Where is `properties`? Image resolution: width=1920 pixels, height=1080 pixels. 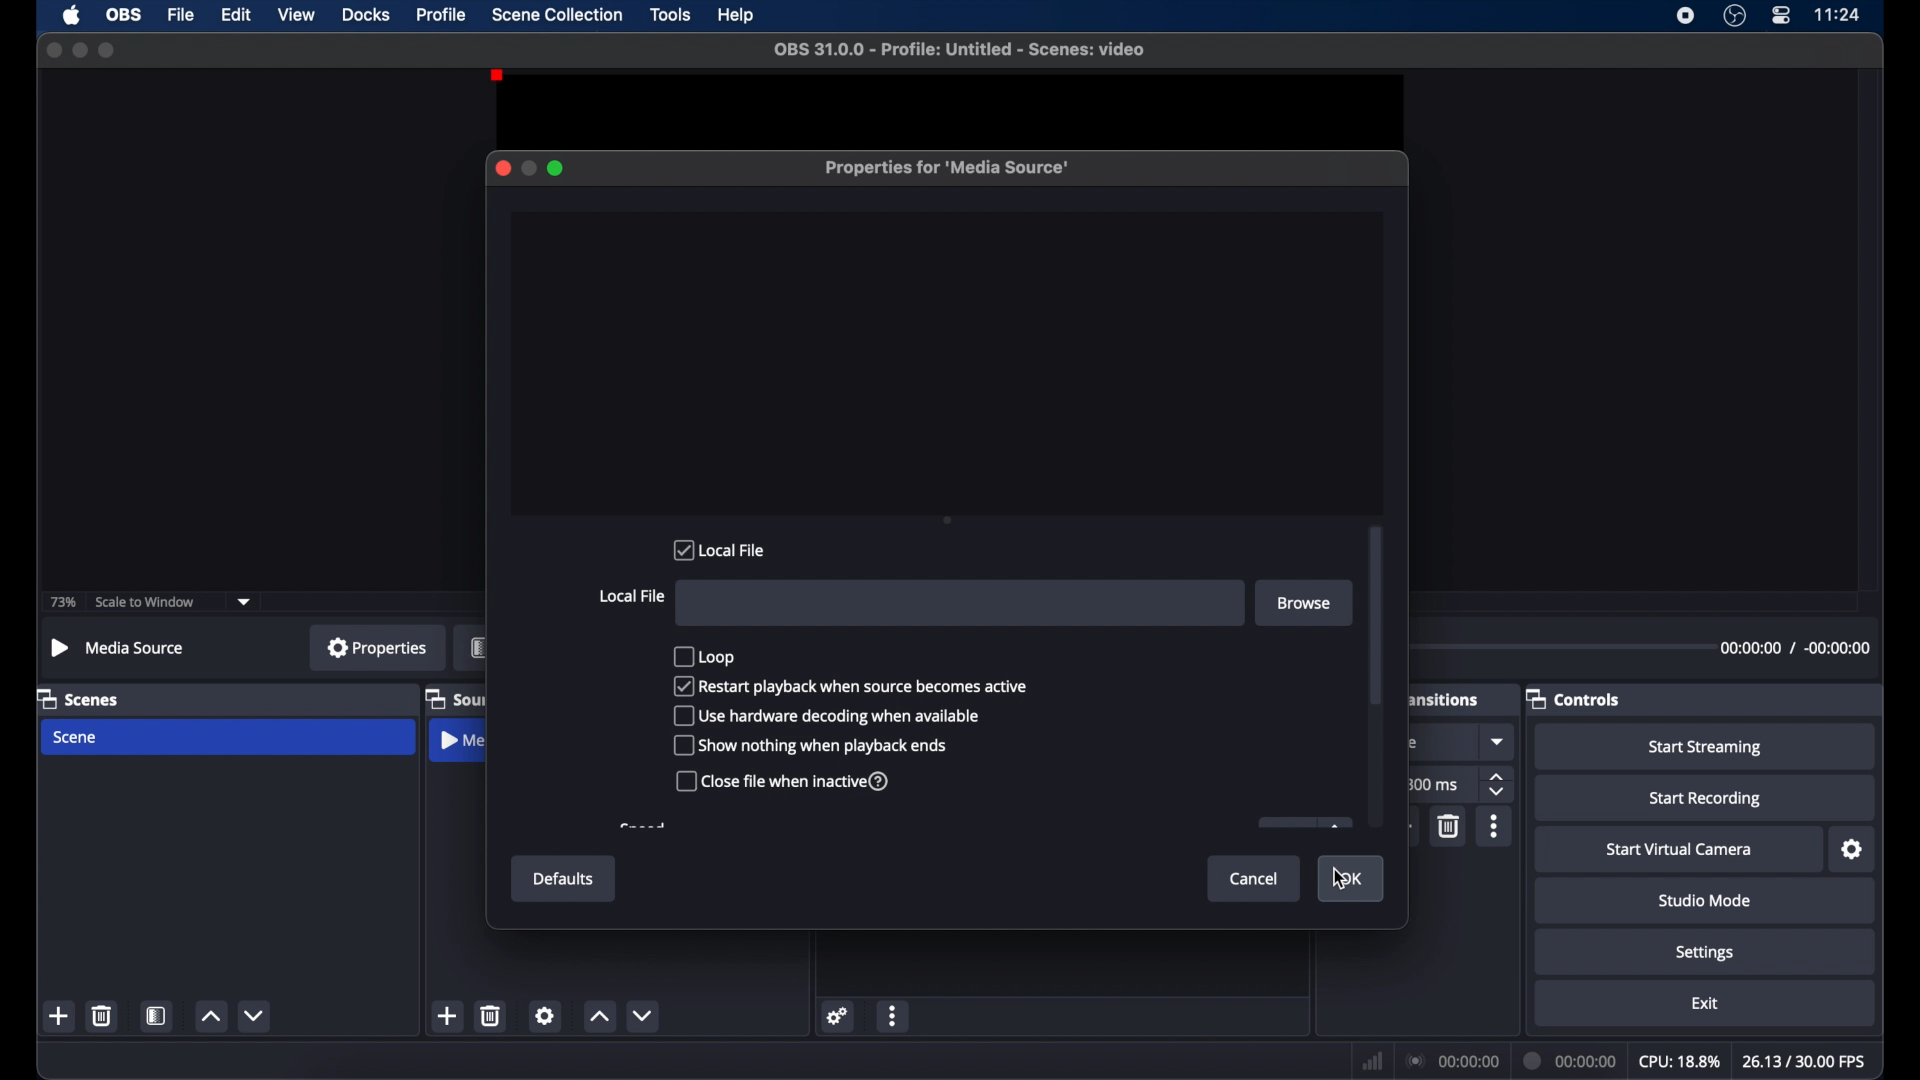
properties is located at coordinates (377, 647).